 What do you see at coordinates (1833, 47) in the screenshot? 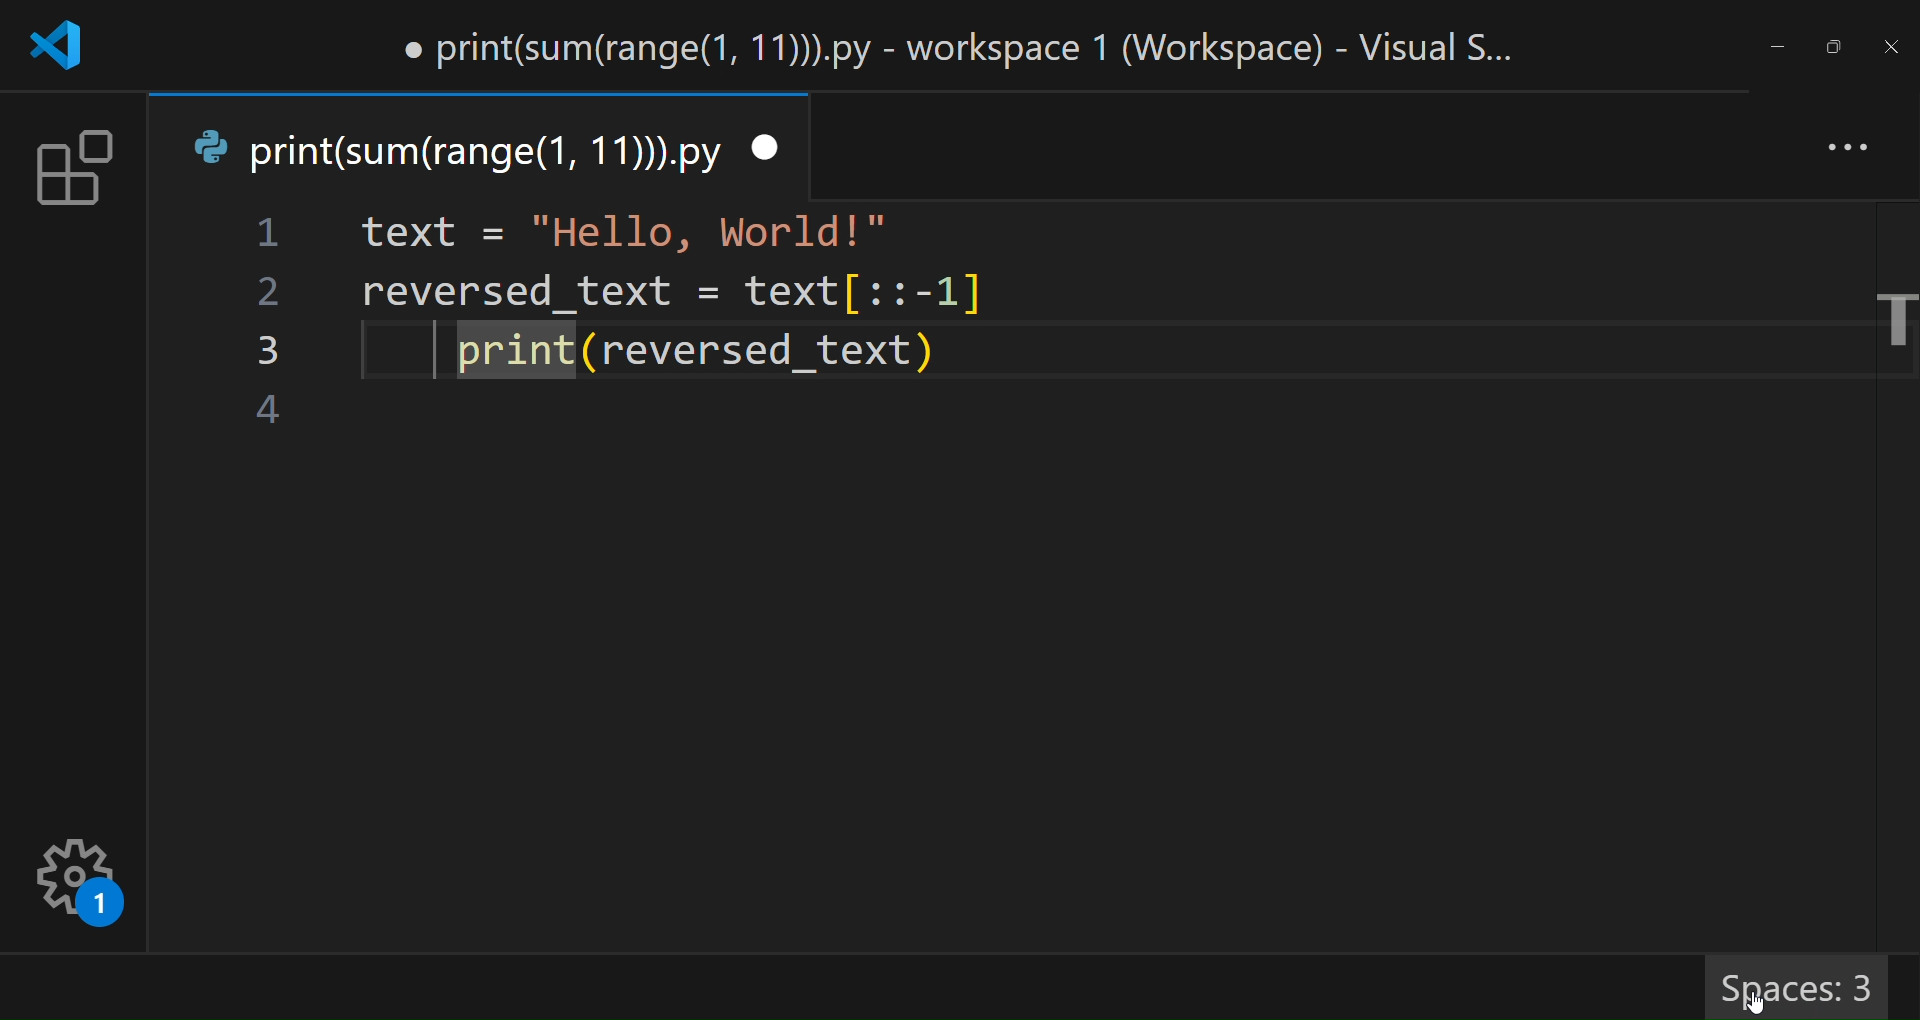
I see `maximize` at bounding box center [1833, 47].